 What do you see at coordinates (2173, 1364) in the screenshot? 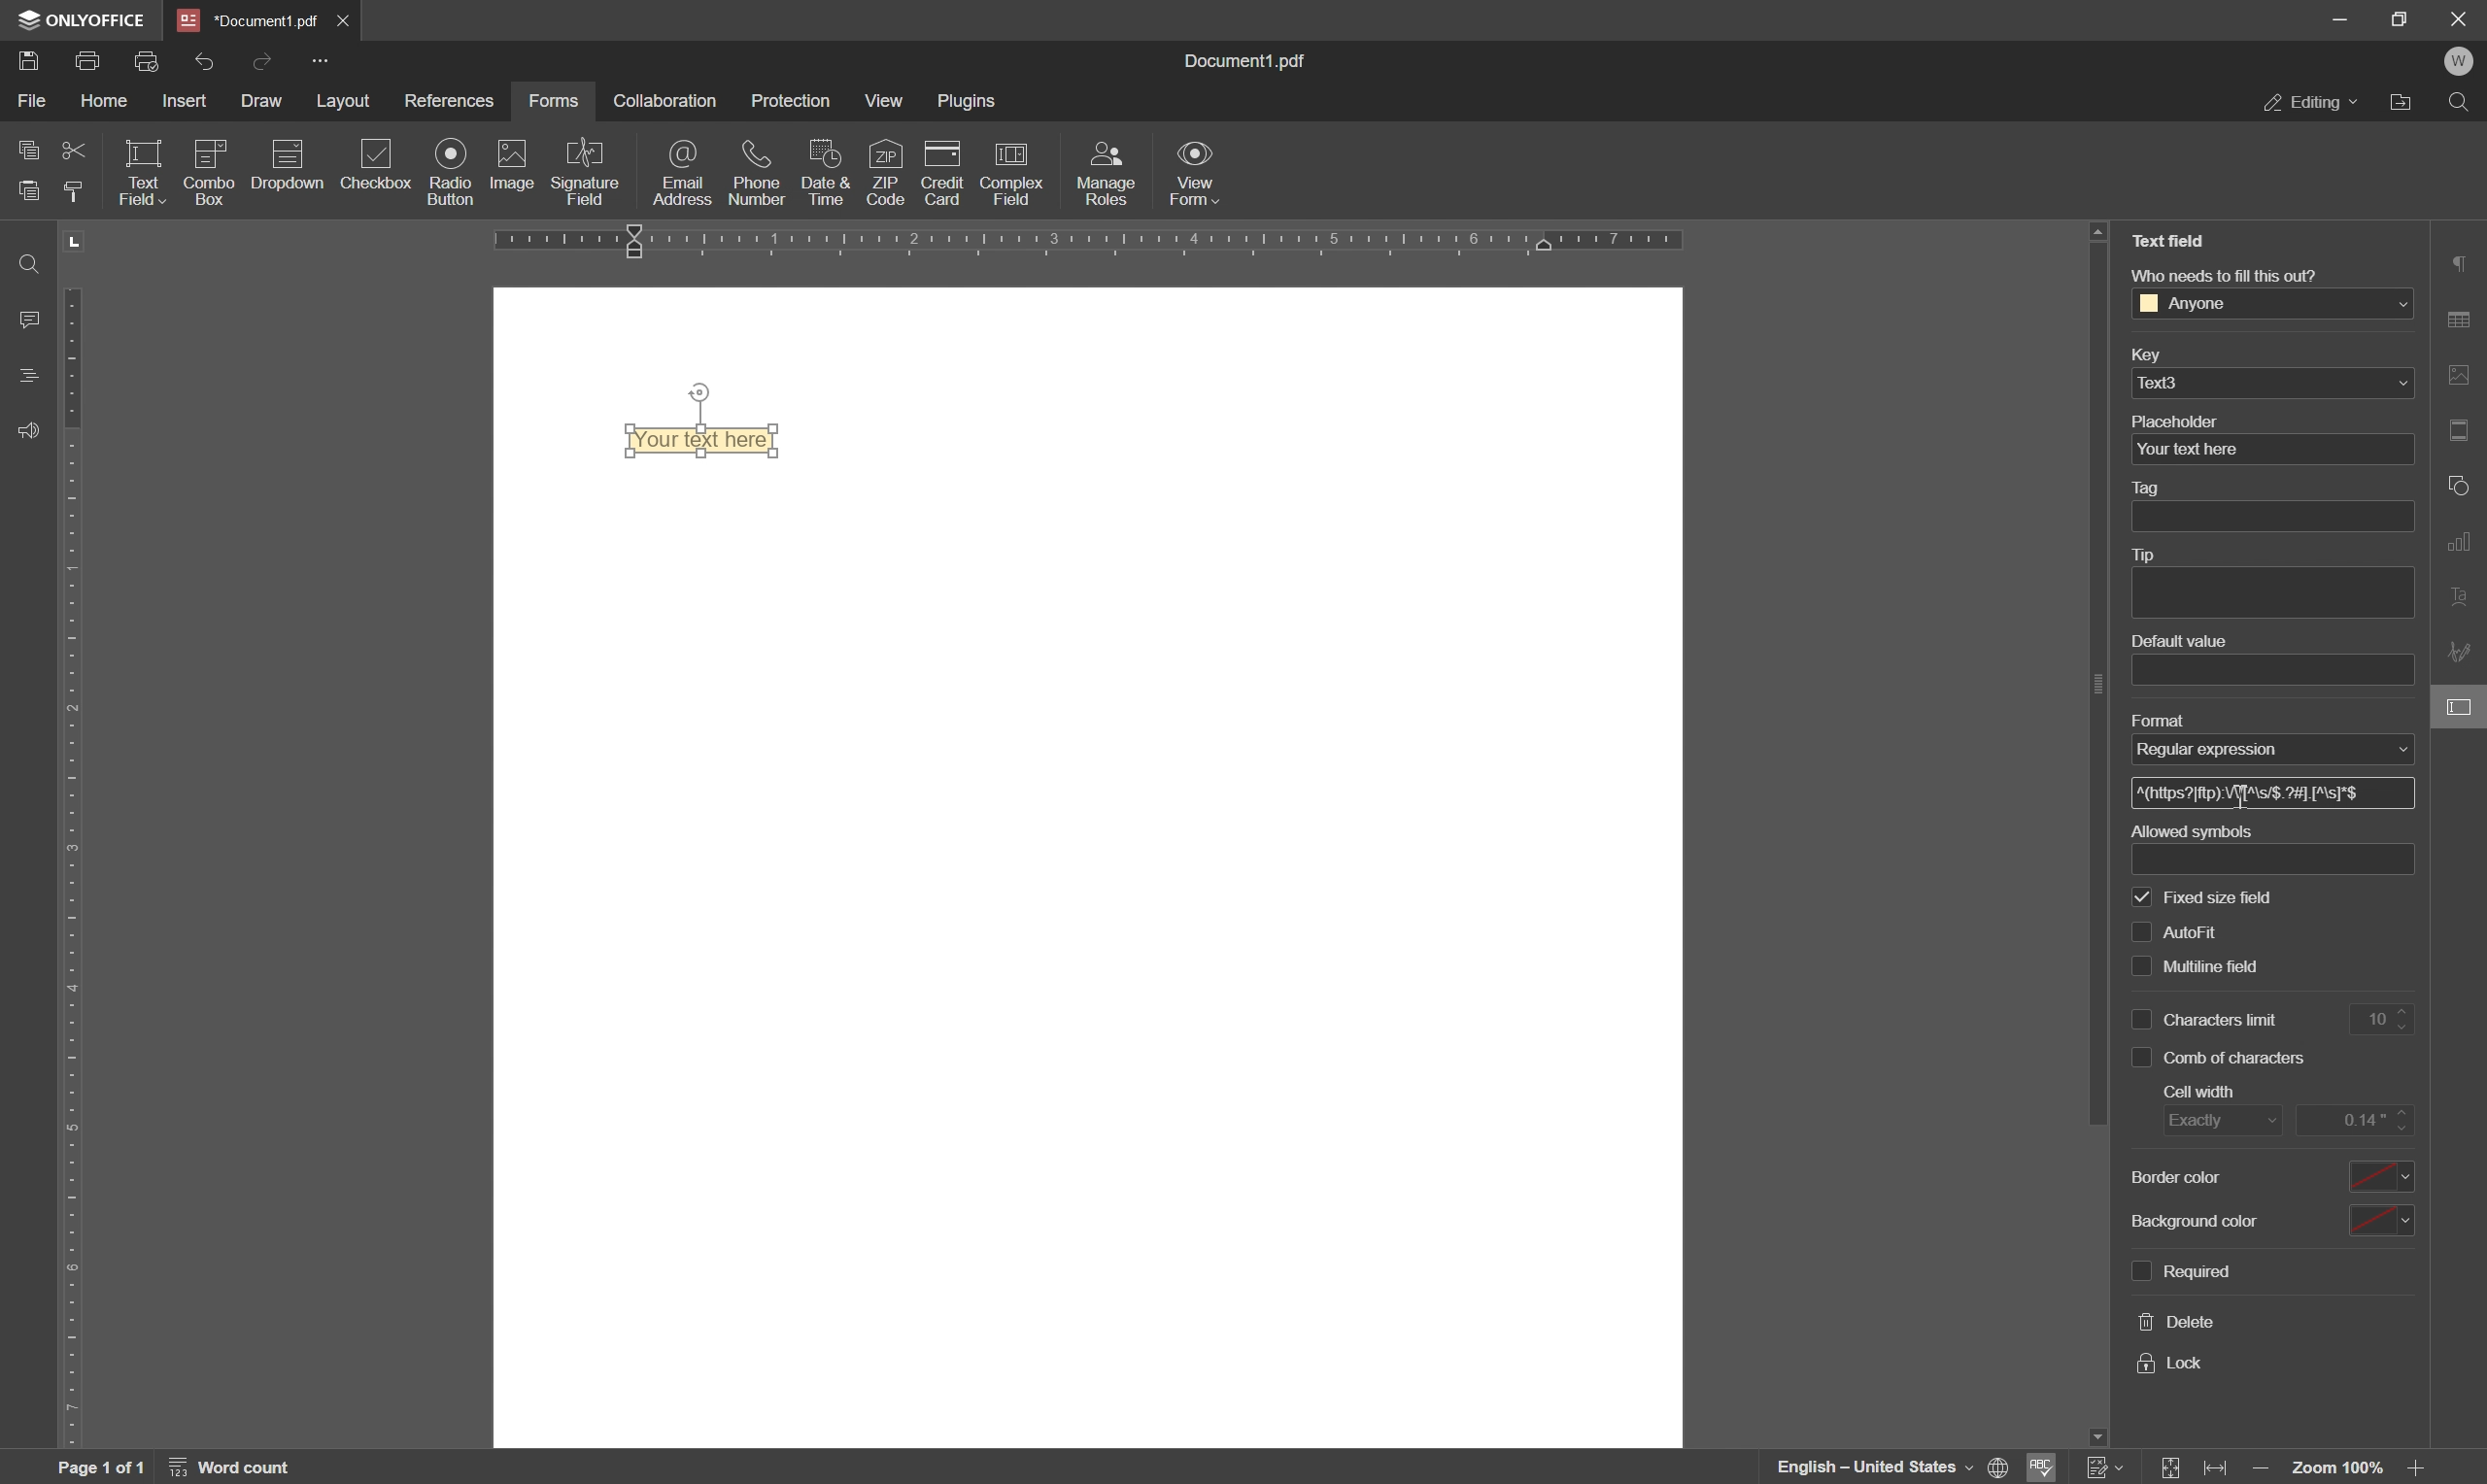
I see `lock` at bounding box center [2173, 1364].